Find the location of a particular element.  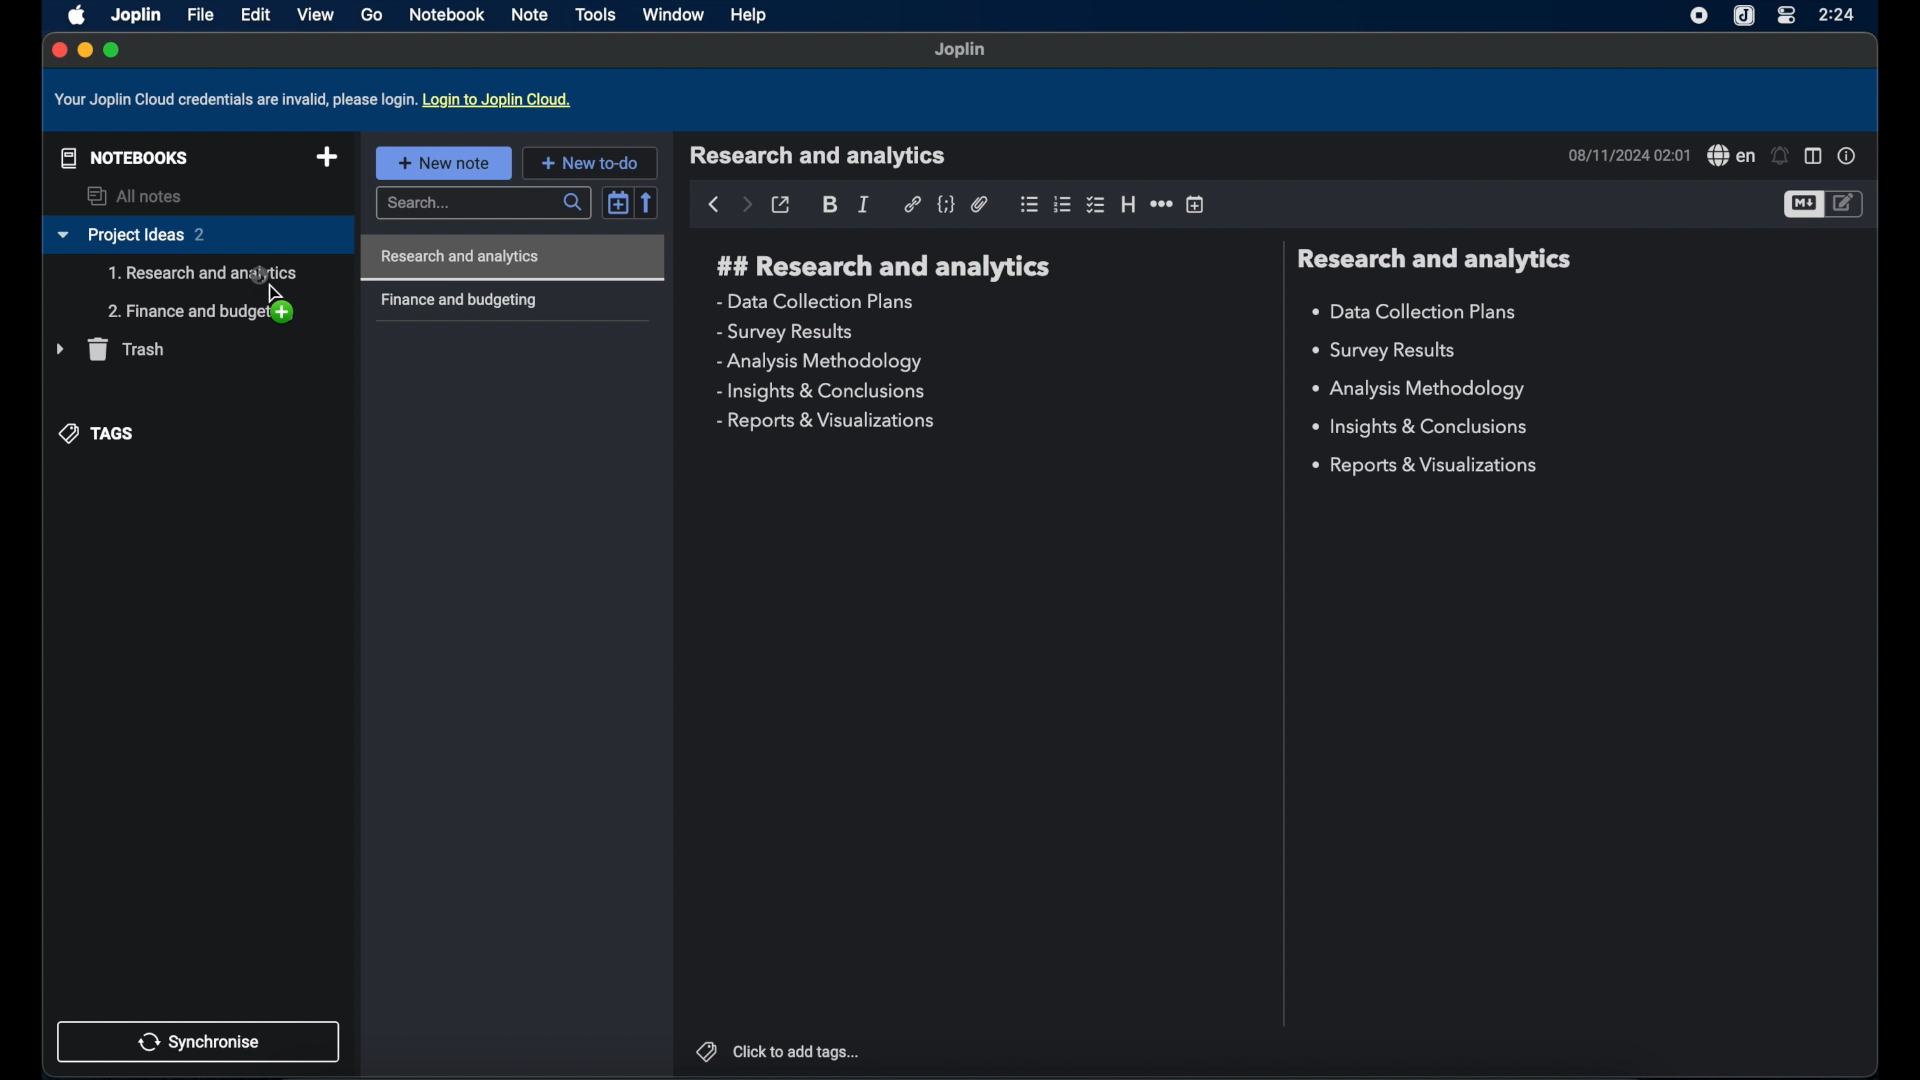

new notebook is located at coordinates (327, 158).